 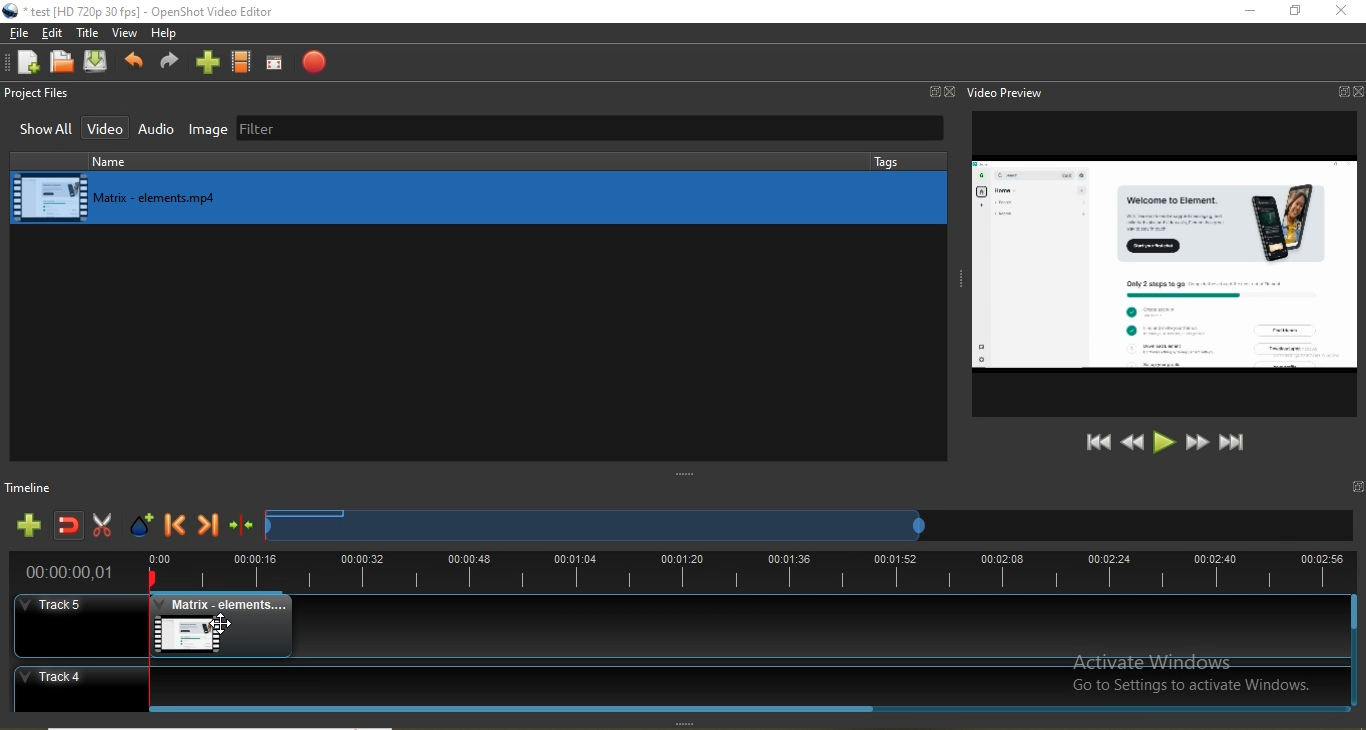 What do you see at coordinates (70, 528) in the screenshot?
I see `Disable snapping` at bounding box center [70, 528].